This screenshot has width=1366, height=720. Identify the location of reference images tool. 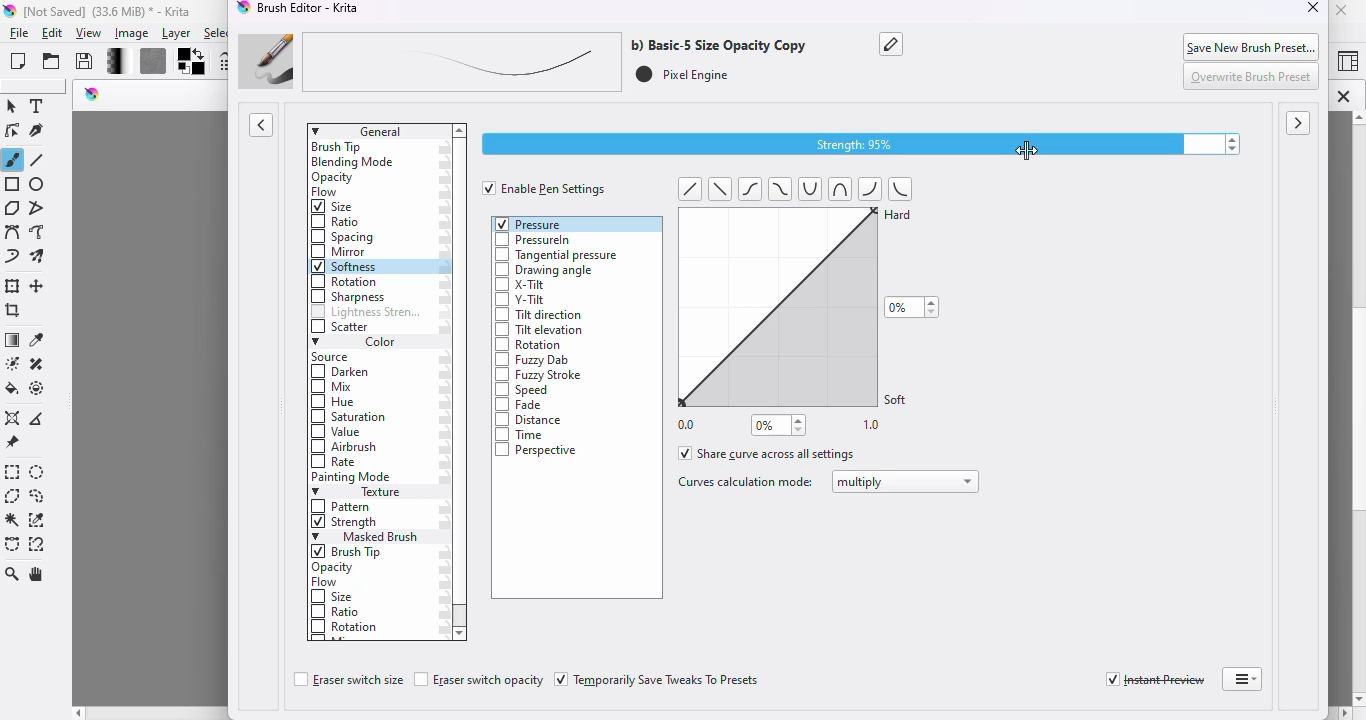
(12, 443).